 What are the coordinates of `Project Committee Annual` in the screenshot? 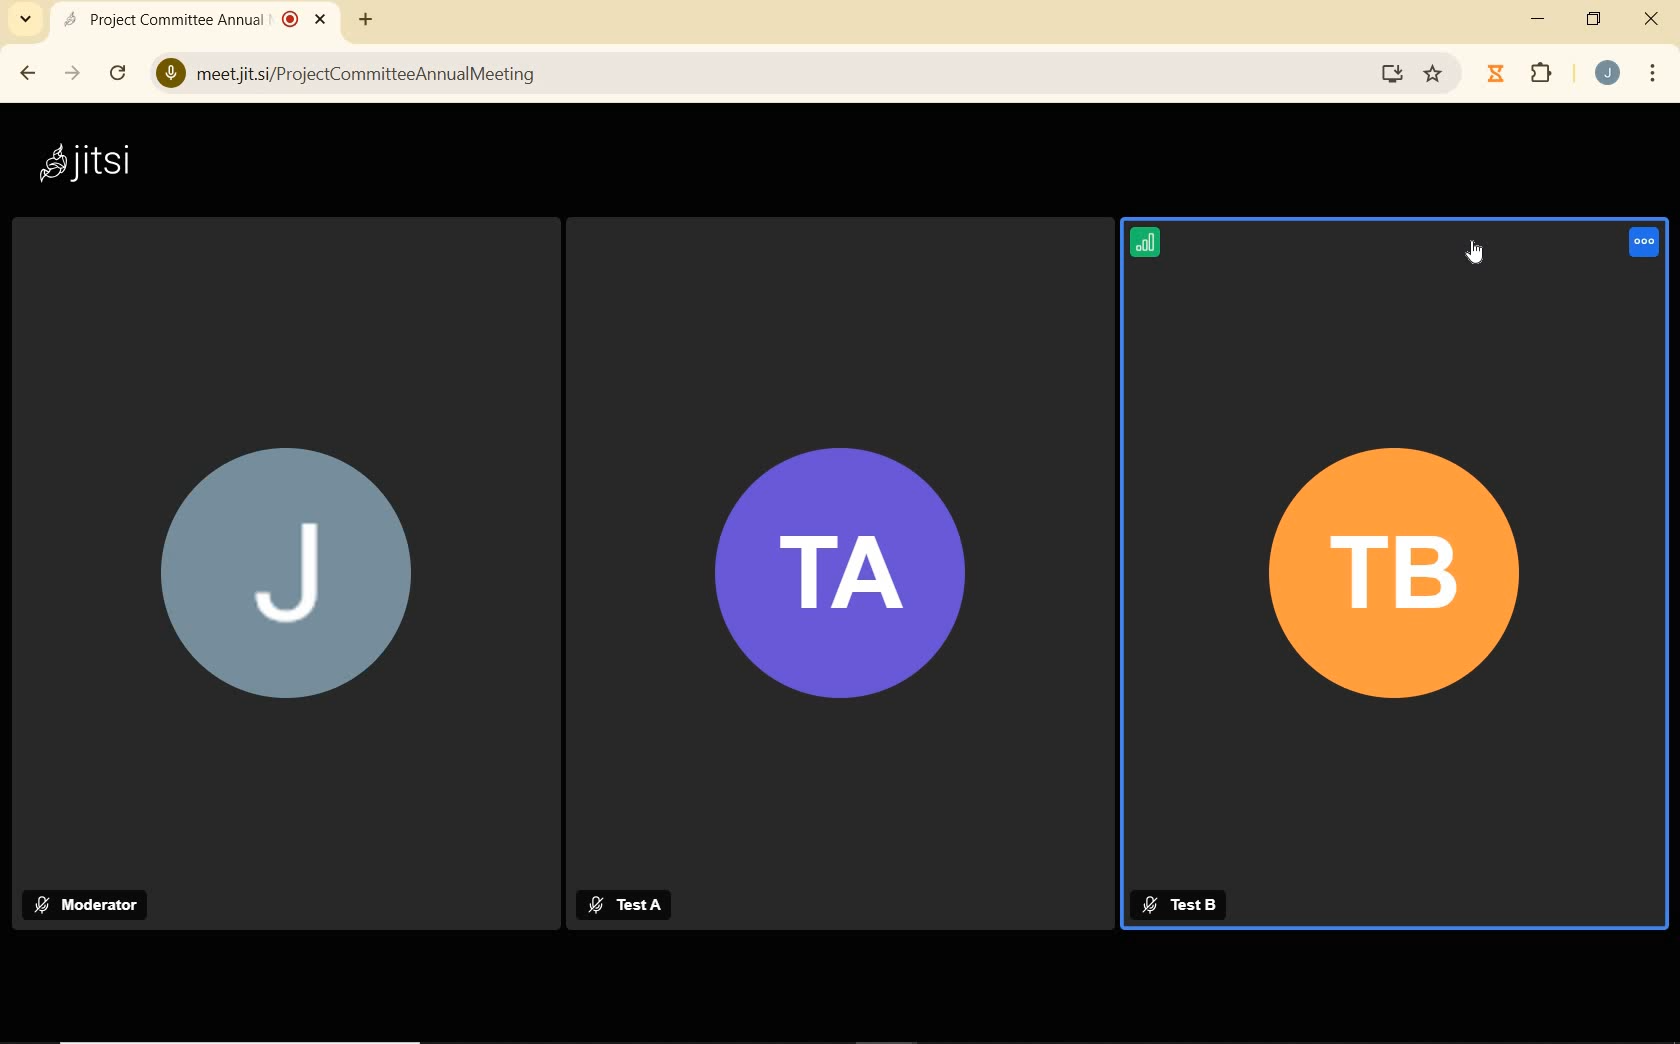 It's located at (183, 19).